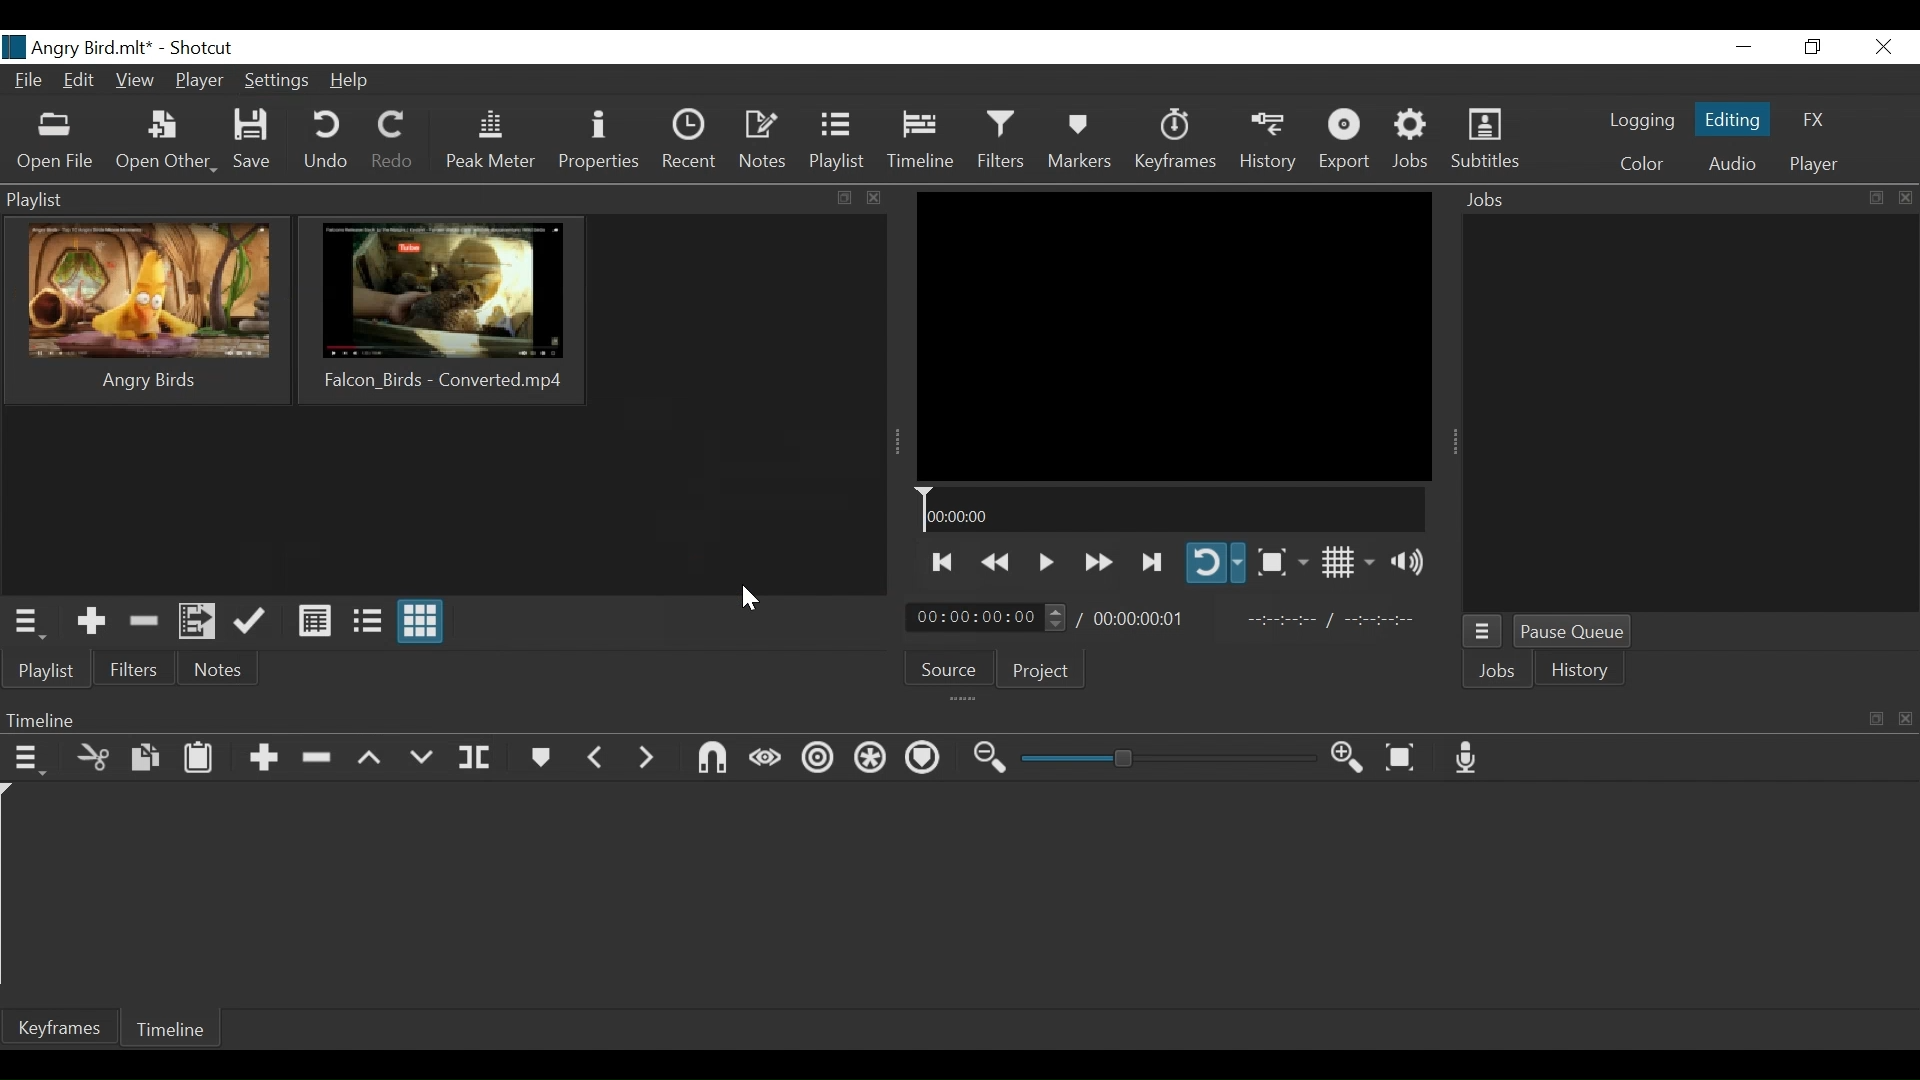  I want to click on File name, so click(79, 46).